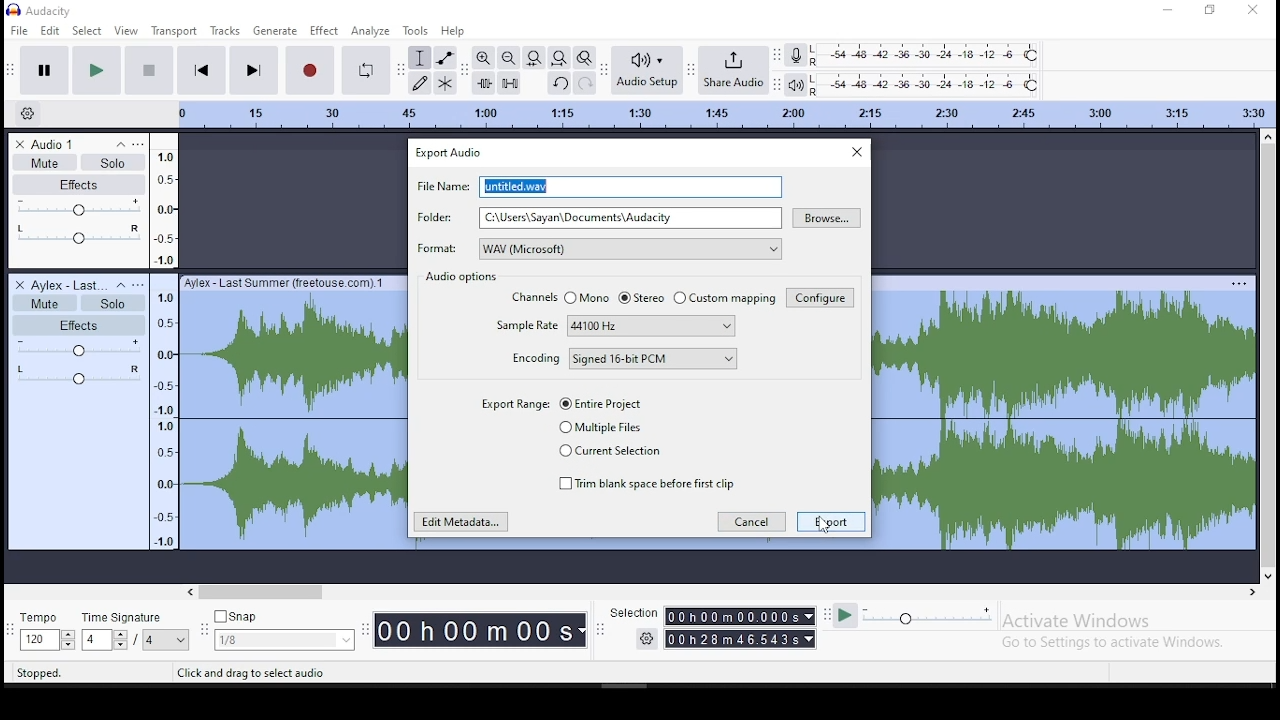 This screenshot has height=720, width=1280. What do you see at coordinates (614, 325) in the screenshot?
I see `sample rate` at bounding box center [614, 325].